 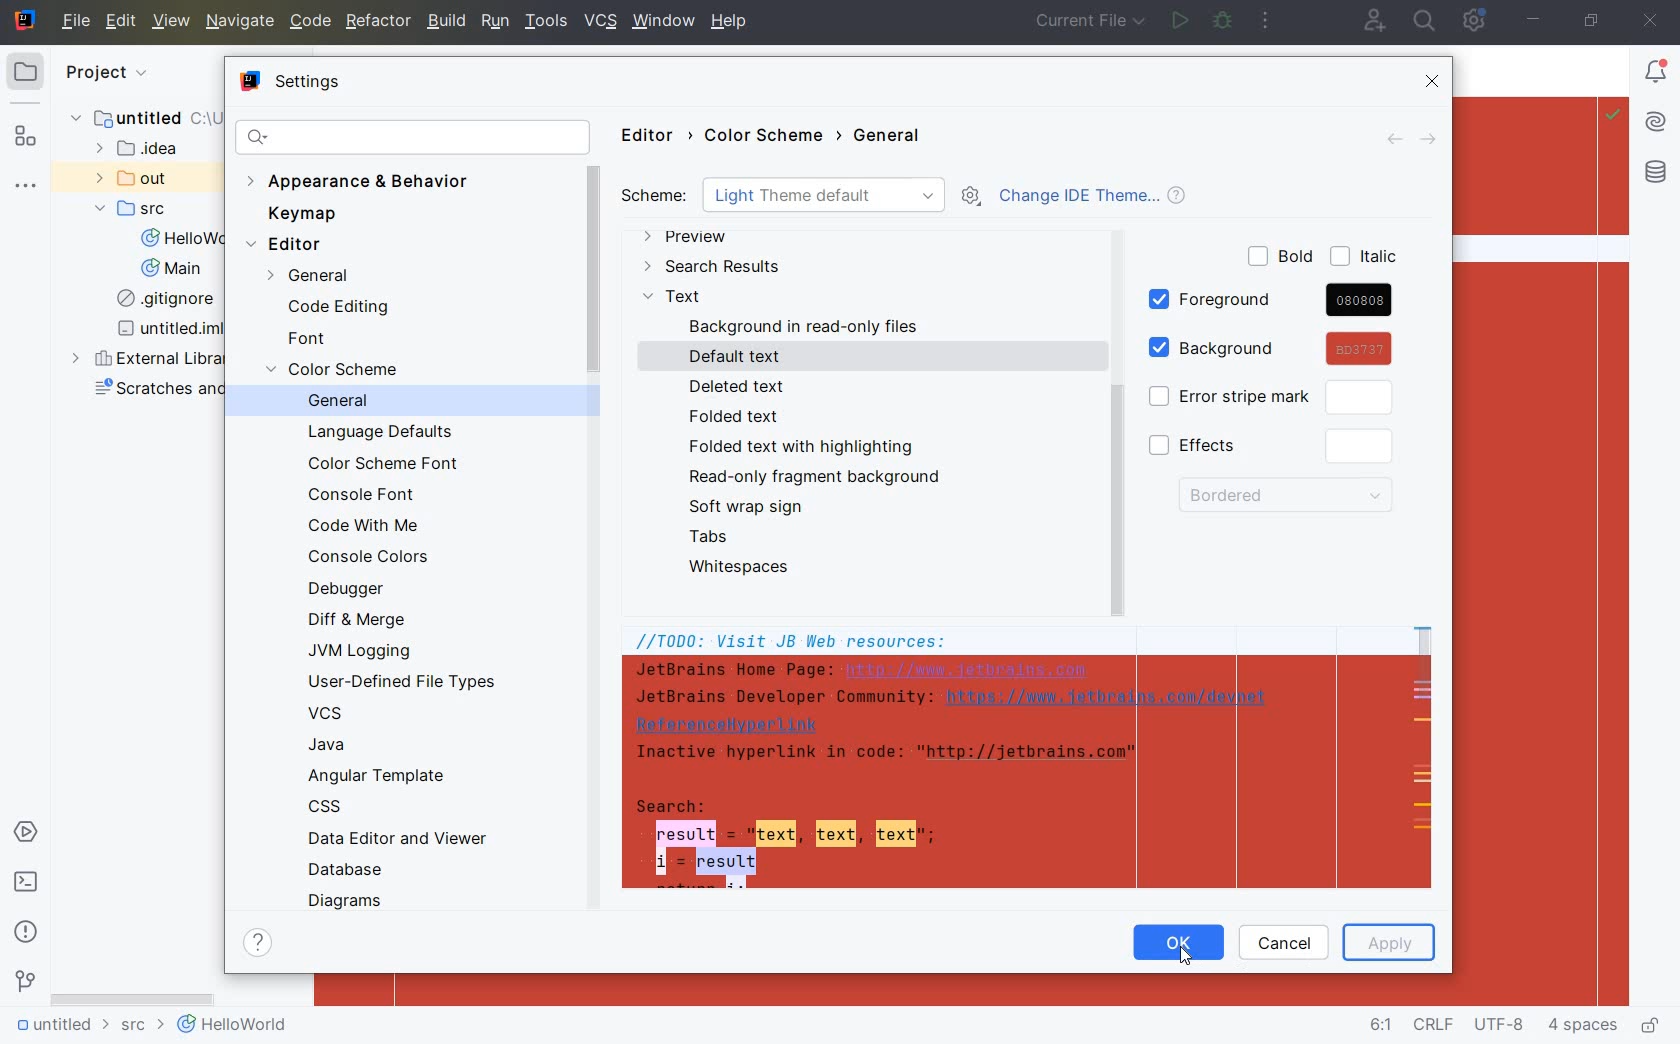 I want to click on debug, so click(x=1223, y=21).